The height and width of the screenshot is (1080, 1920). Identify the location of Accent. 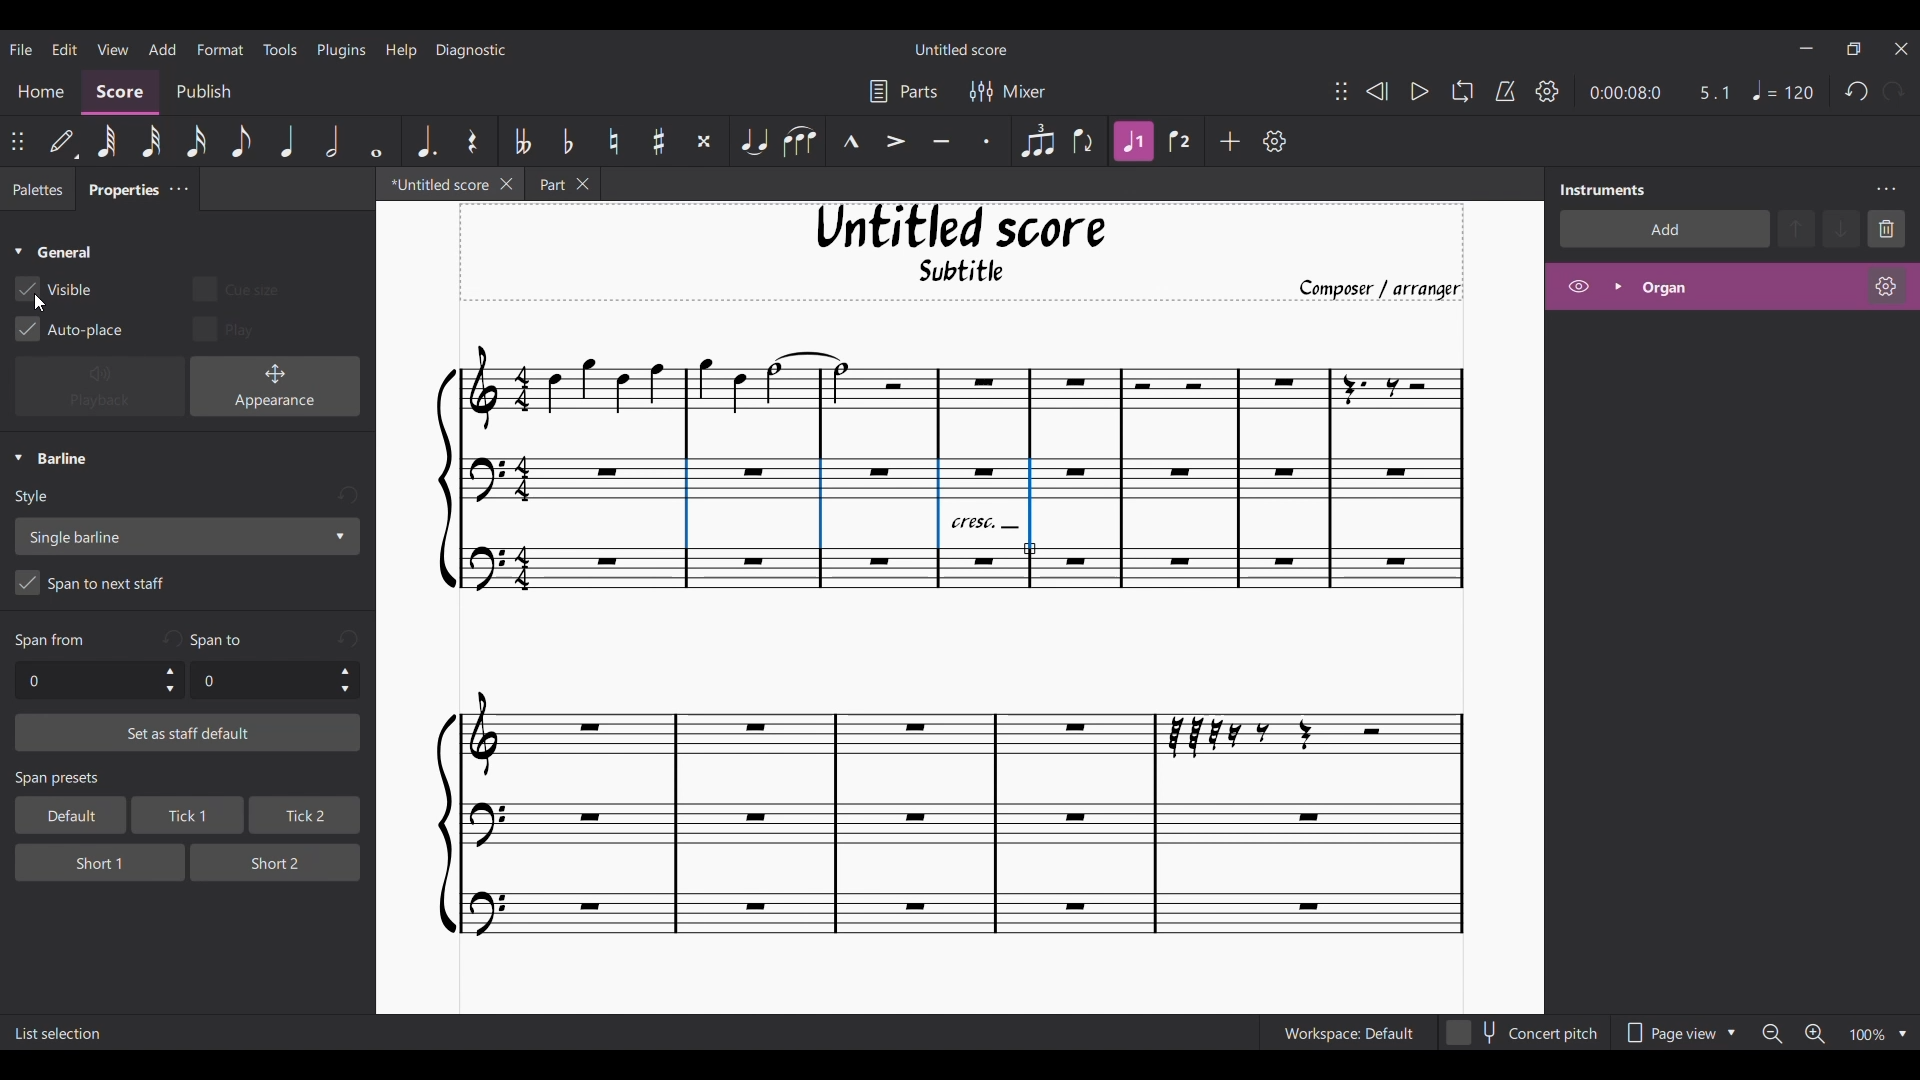
(895, 142).